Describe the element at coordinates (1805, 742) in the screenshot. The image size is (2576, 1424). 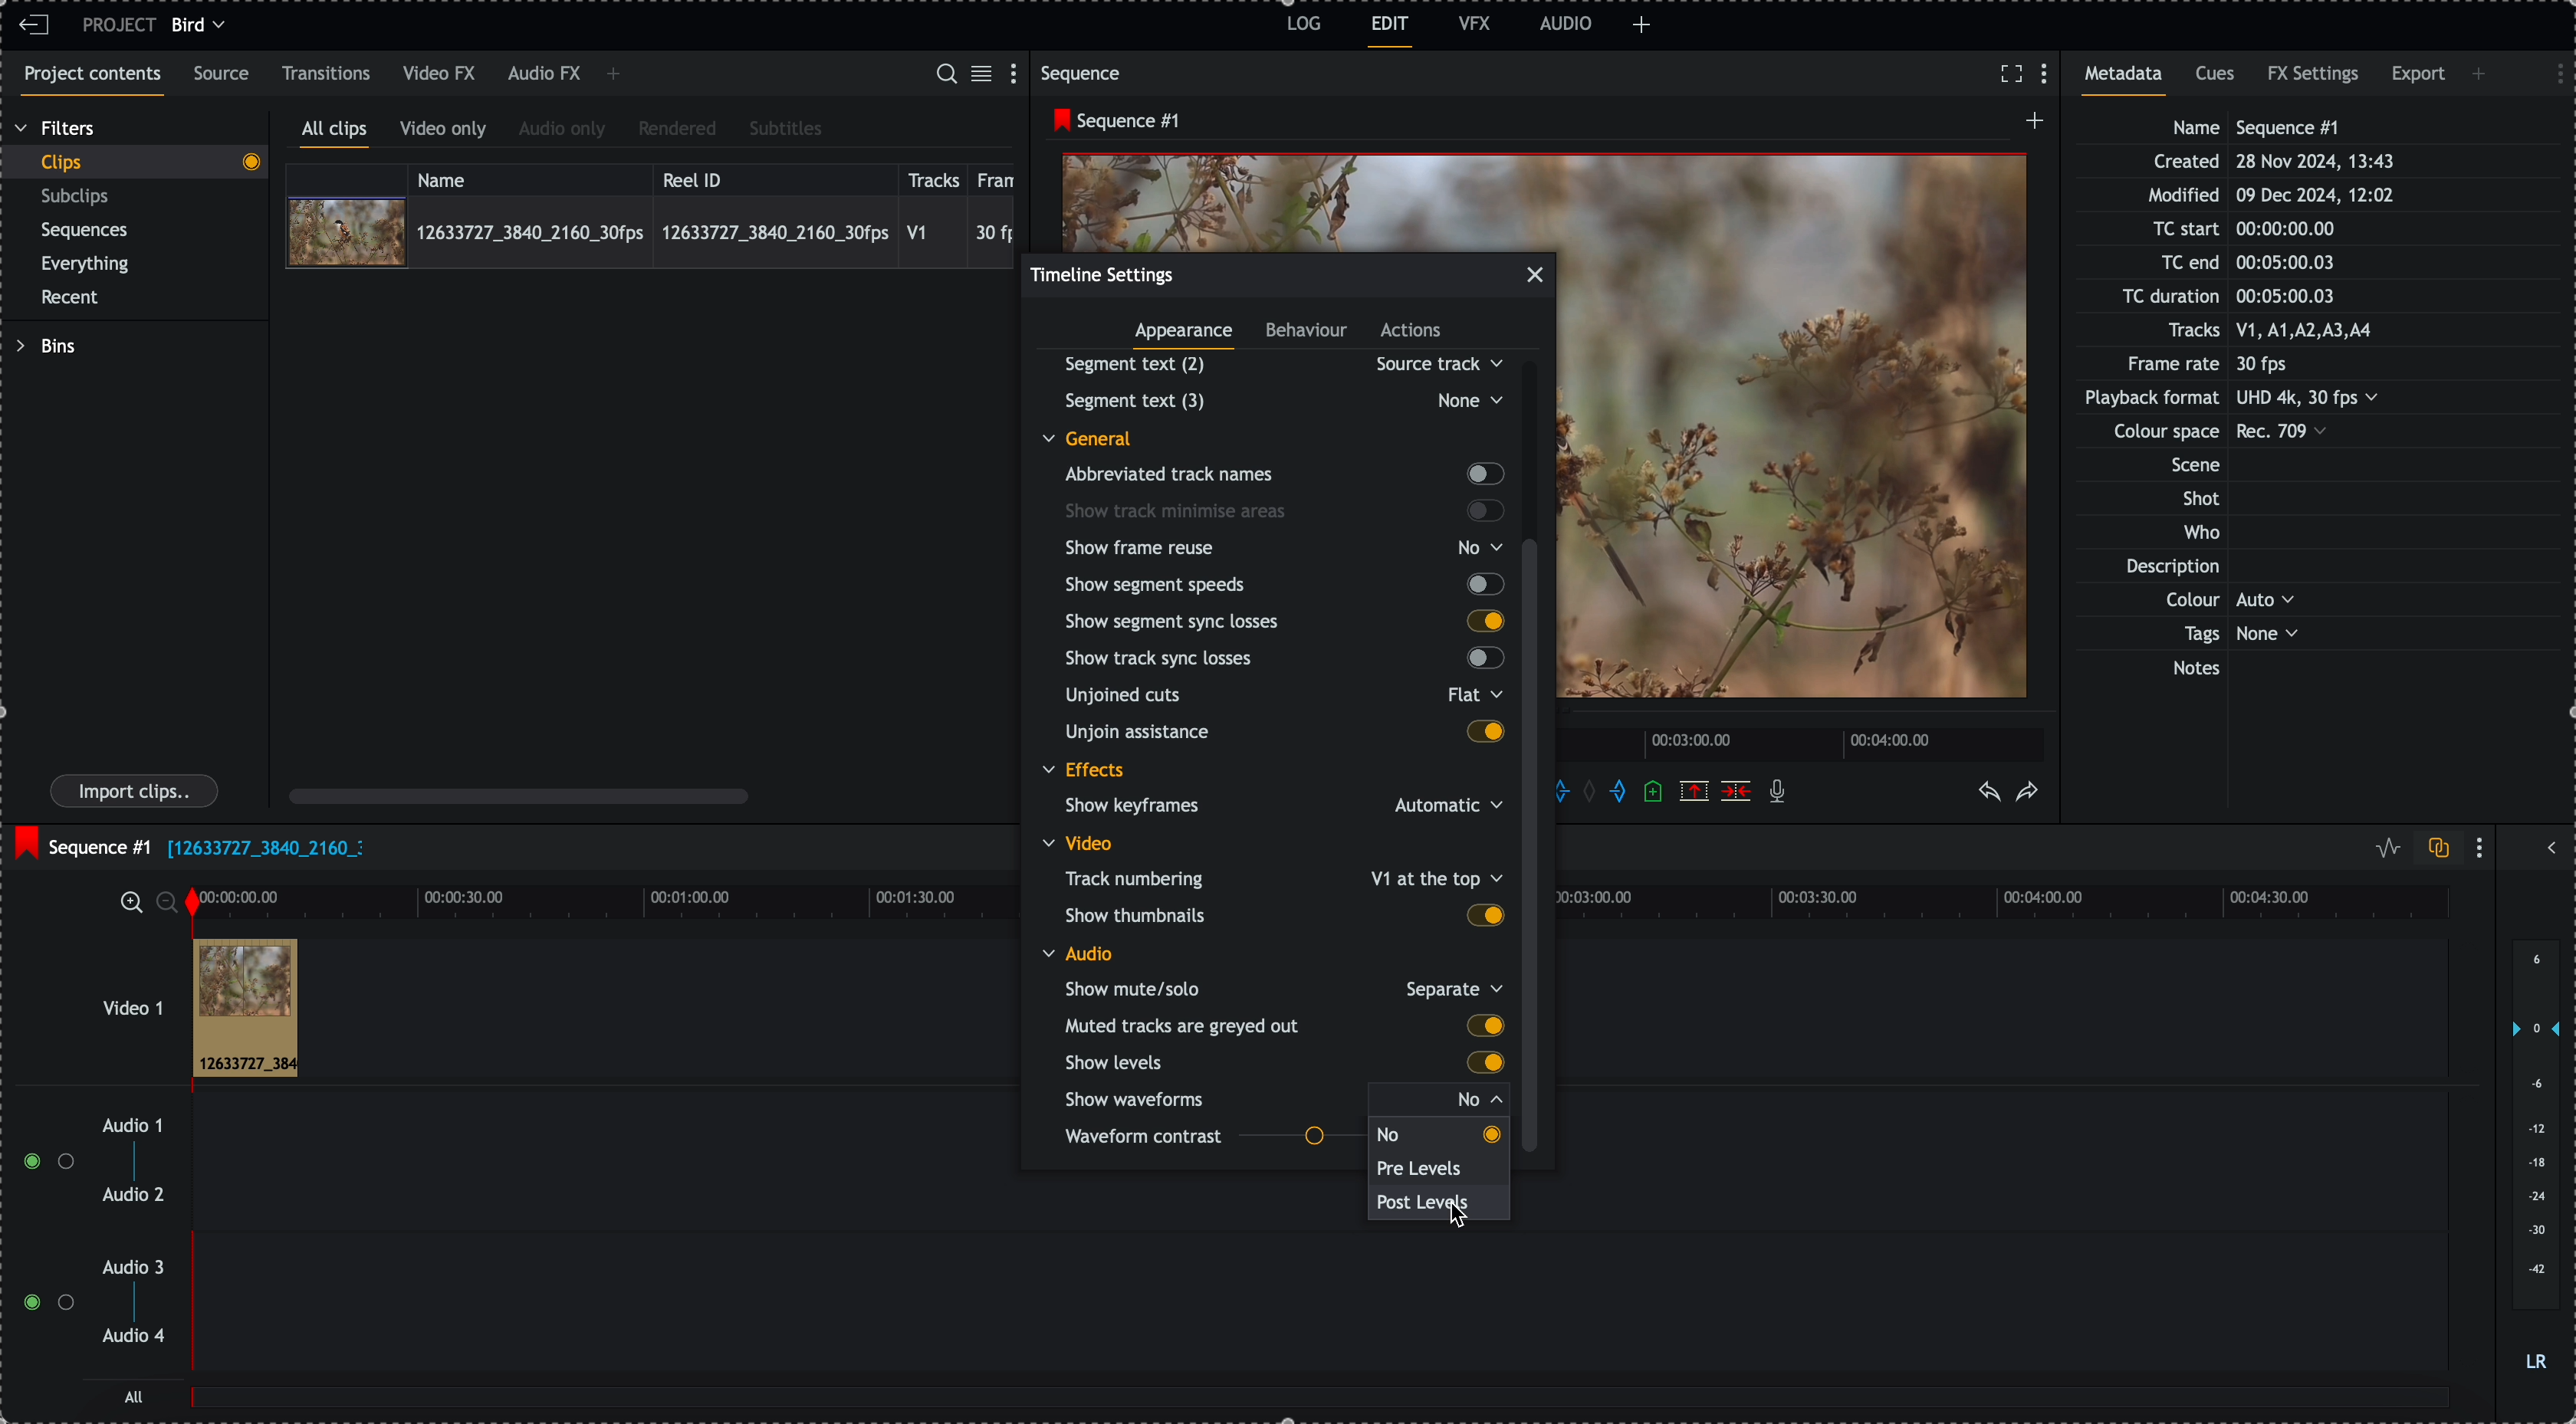
I see `timeline` at that location.